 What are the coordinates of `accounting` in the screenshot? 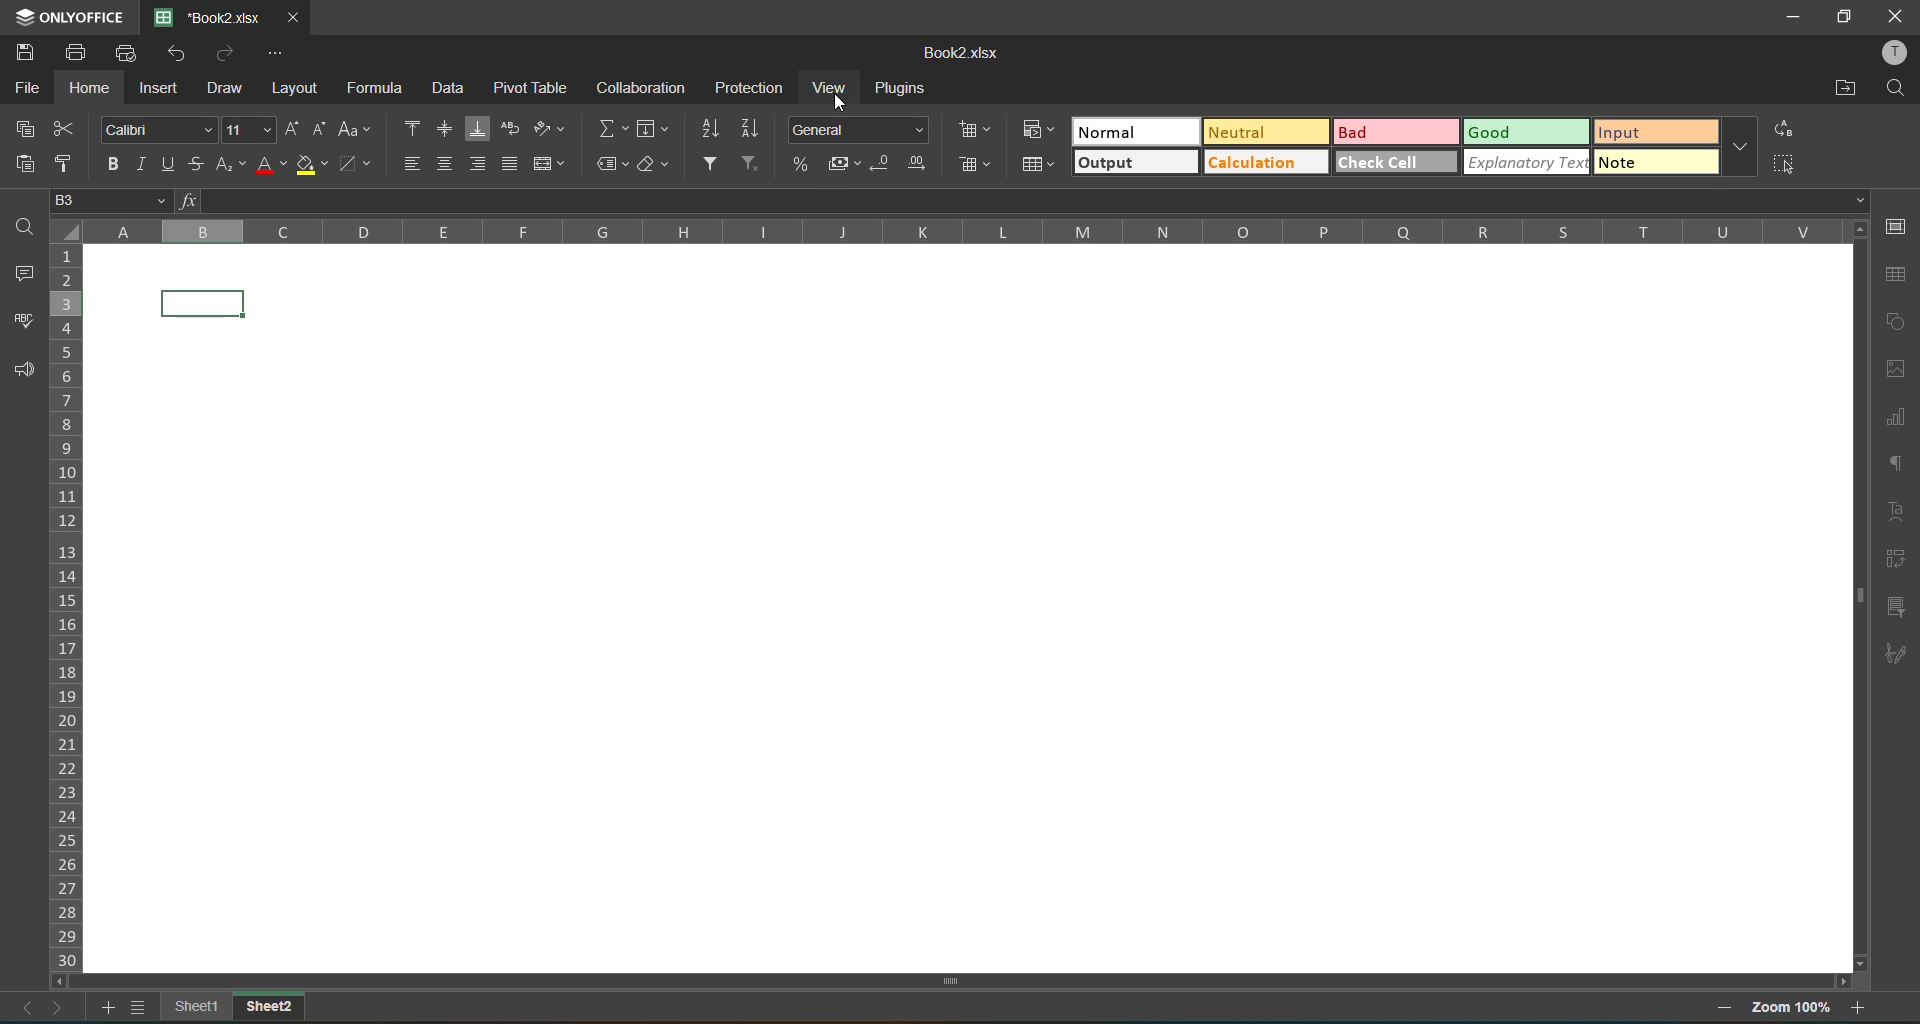 It's located at (846, 161).